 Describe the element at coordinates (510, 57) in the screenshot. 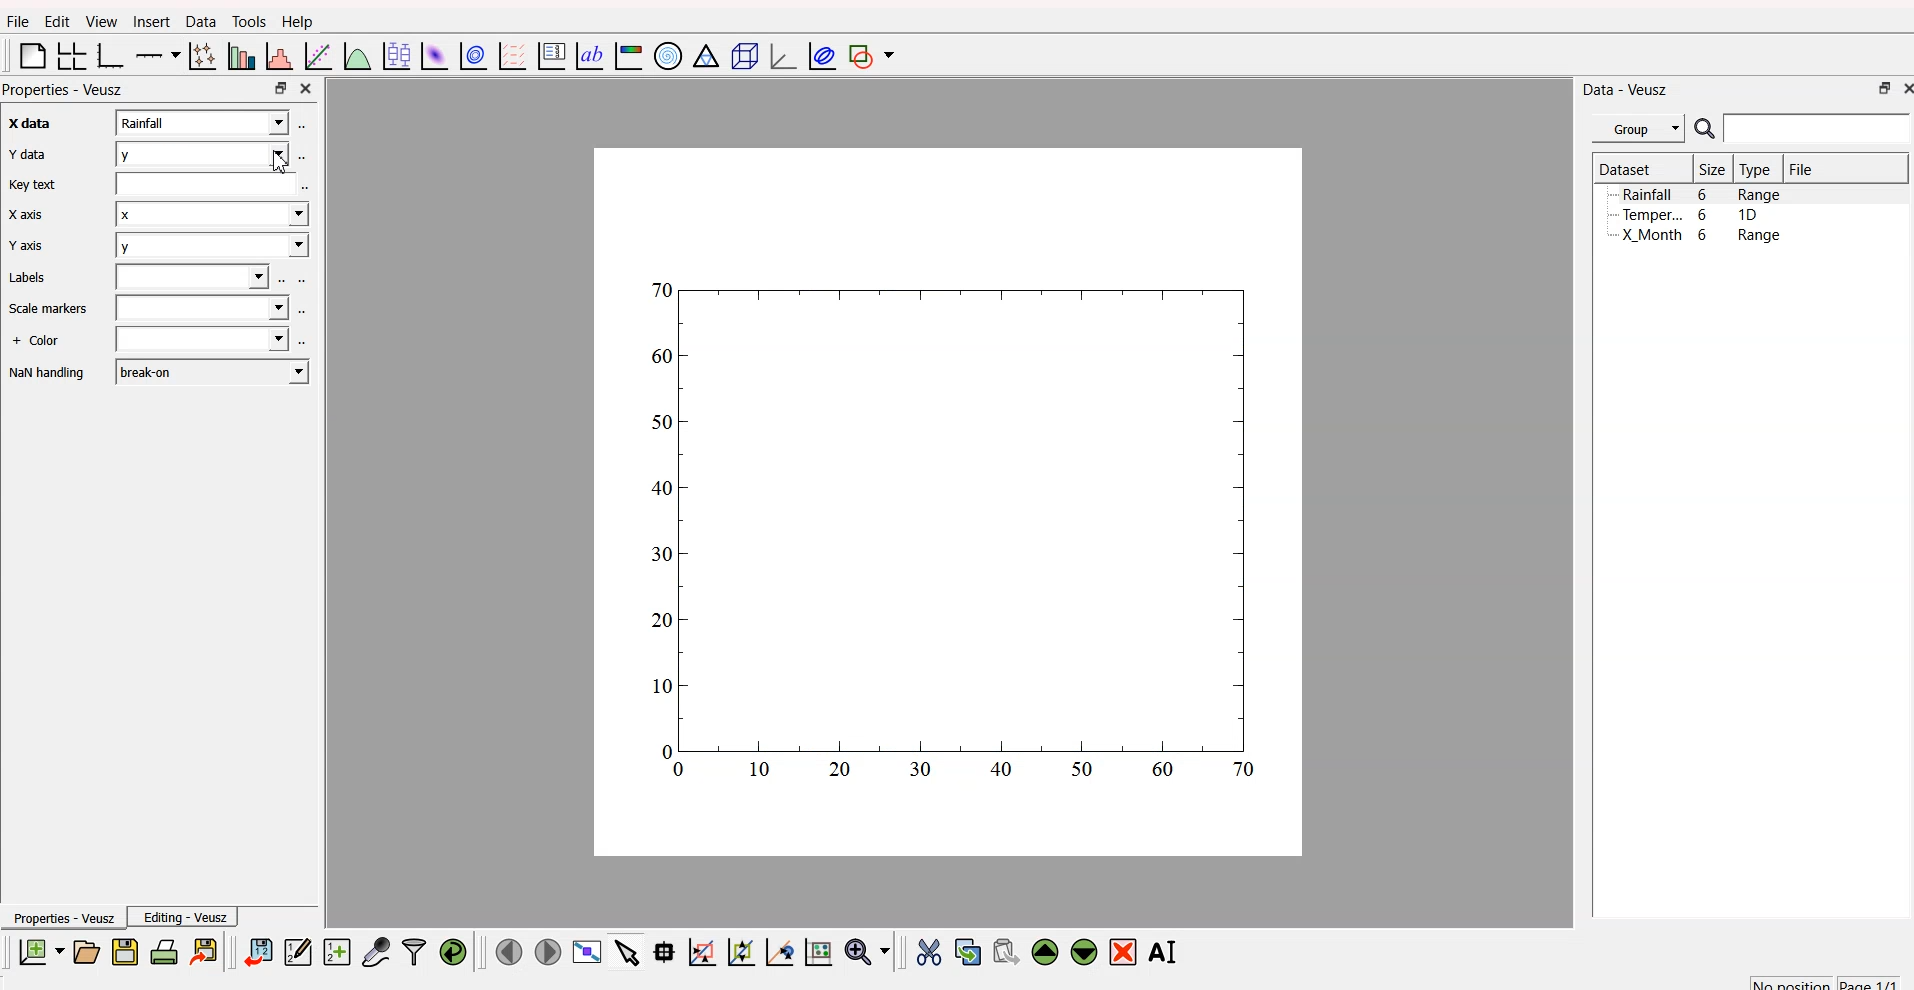

I see `plot a vector field` at that location.